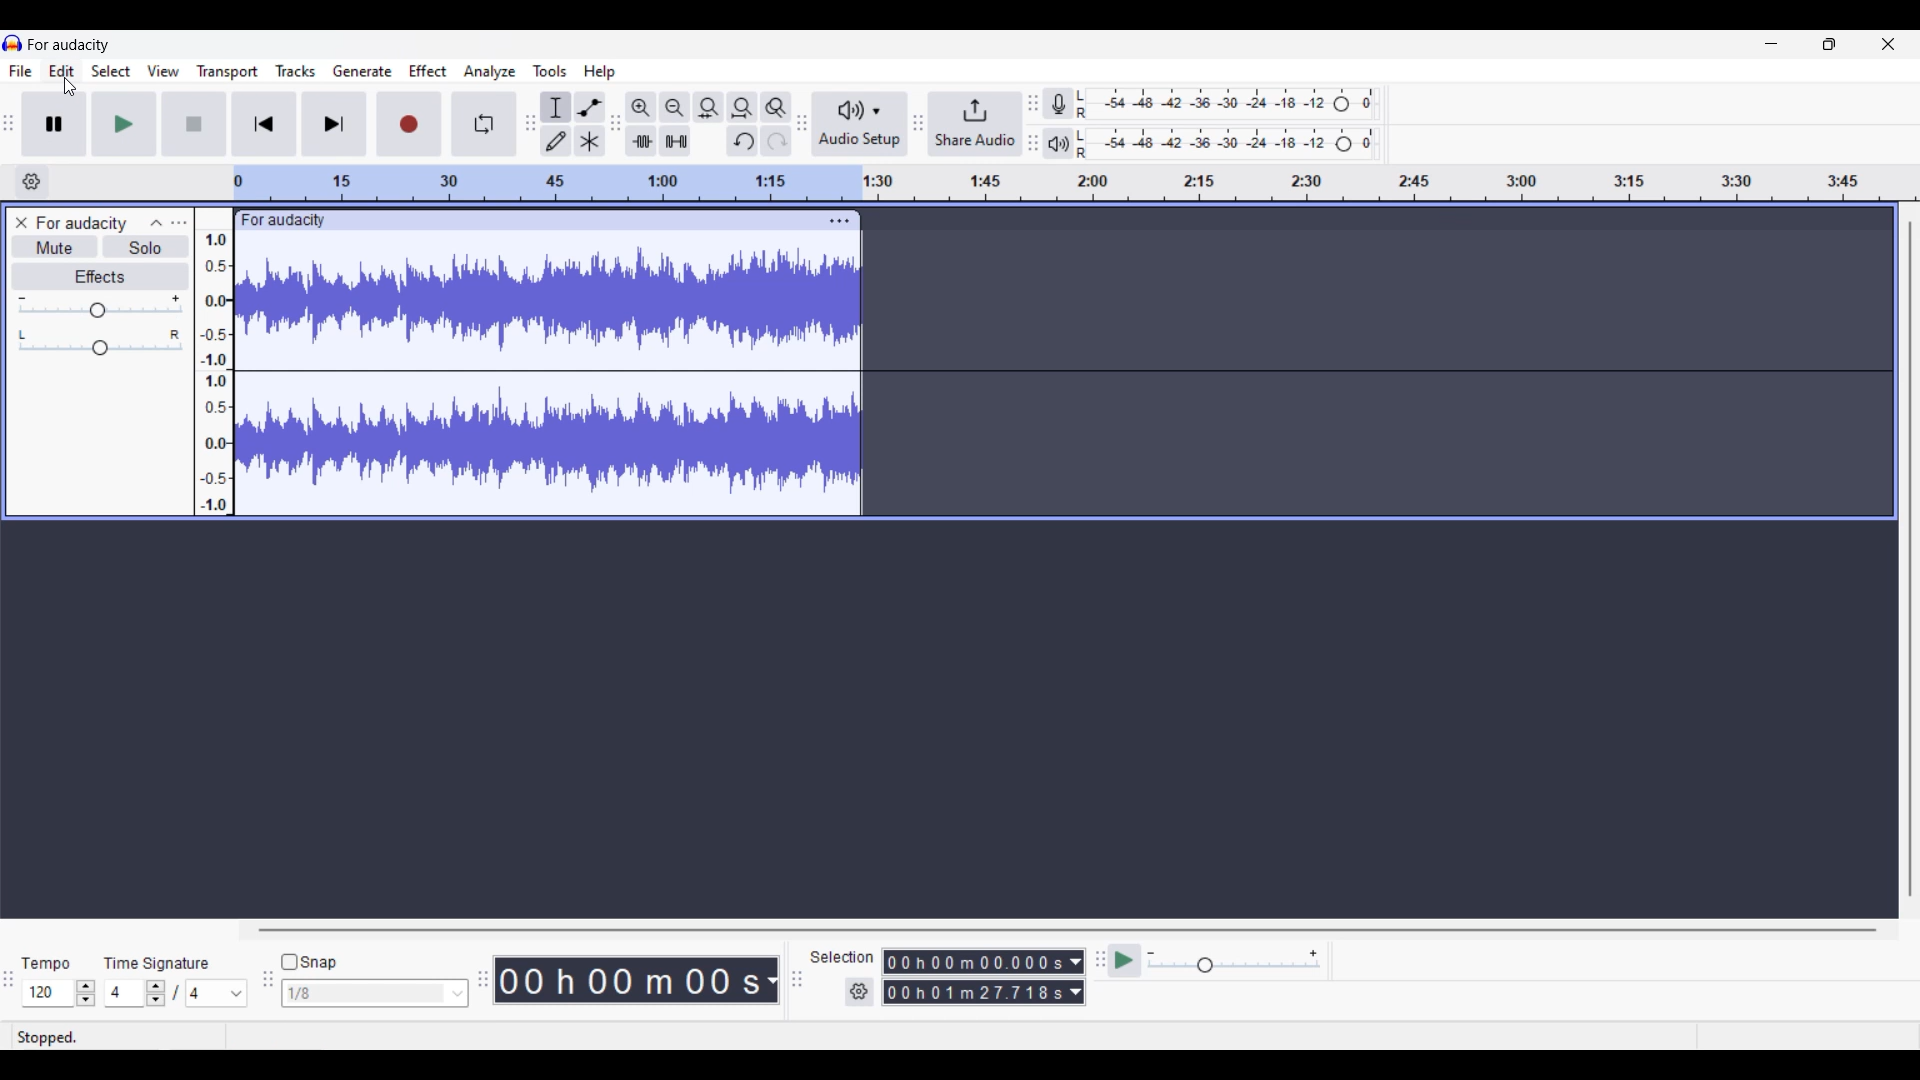 The height and width of the screenshot is (1080, 1920). I want to click on Zoom in, so click(641, 108).